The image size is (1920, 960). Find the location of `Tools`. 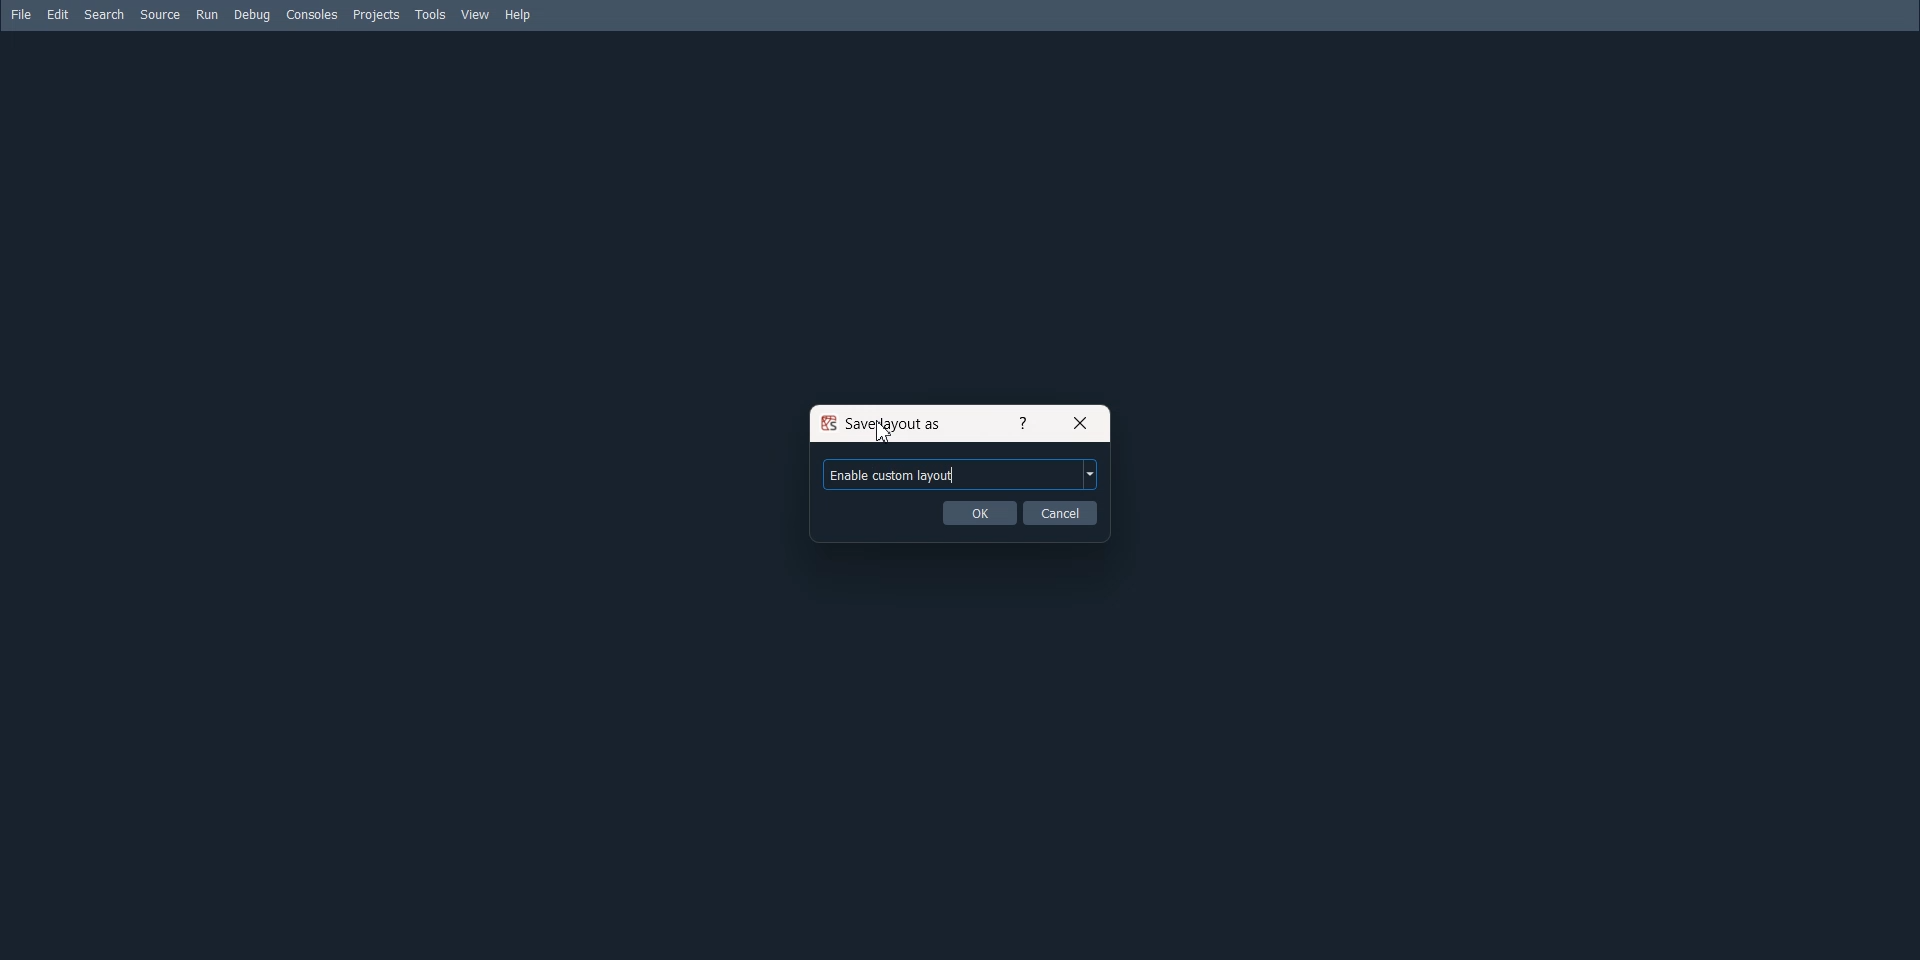

Tools is located at coordinates (432, 15).